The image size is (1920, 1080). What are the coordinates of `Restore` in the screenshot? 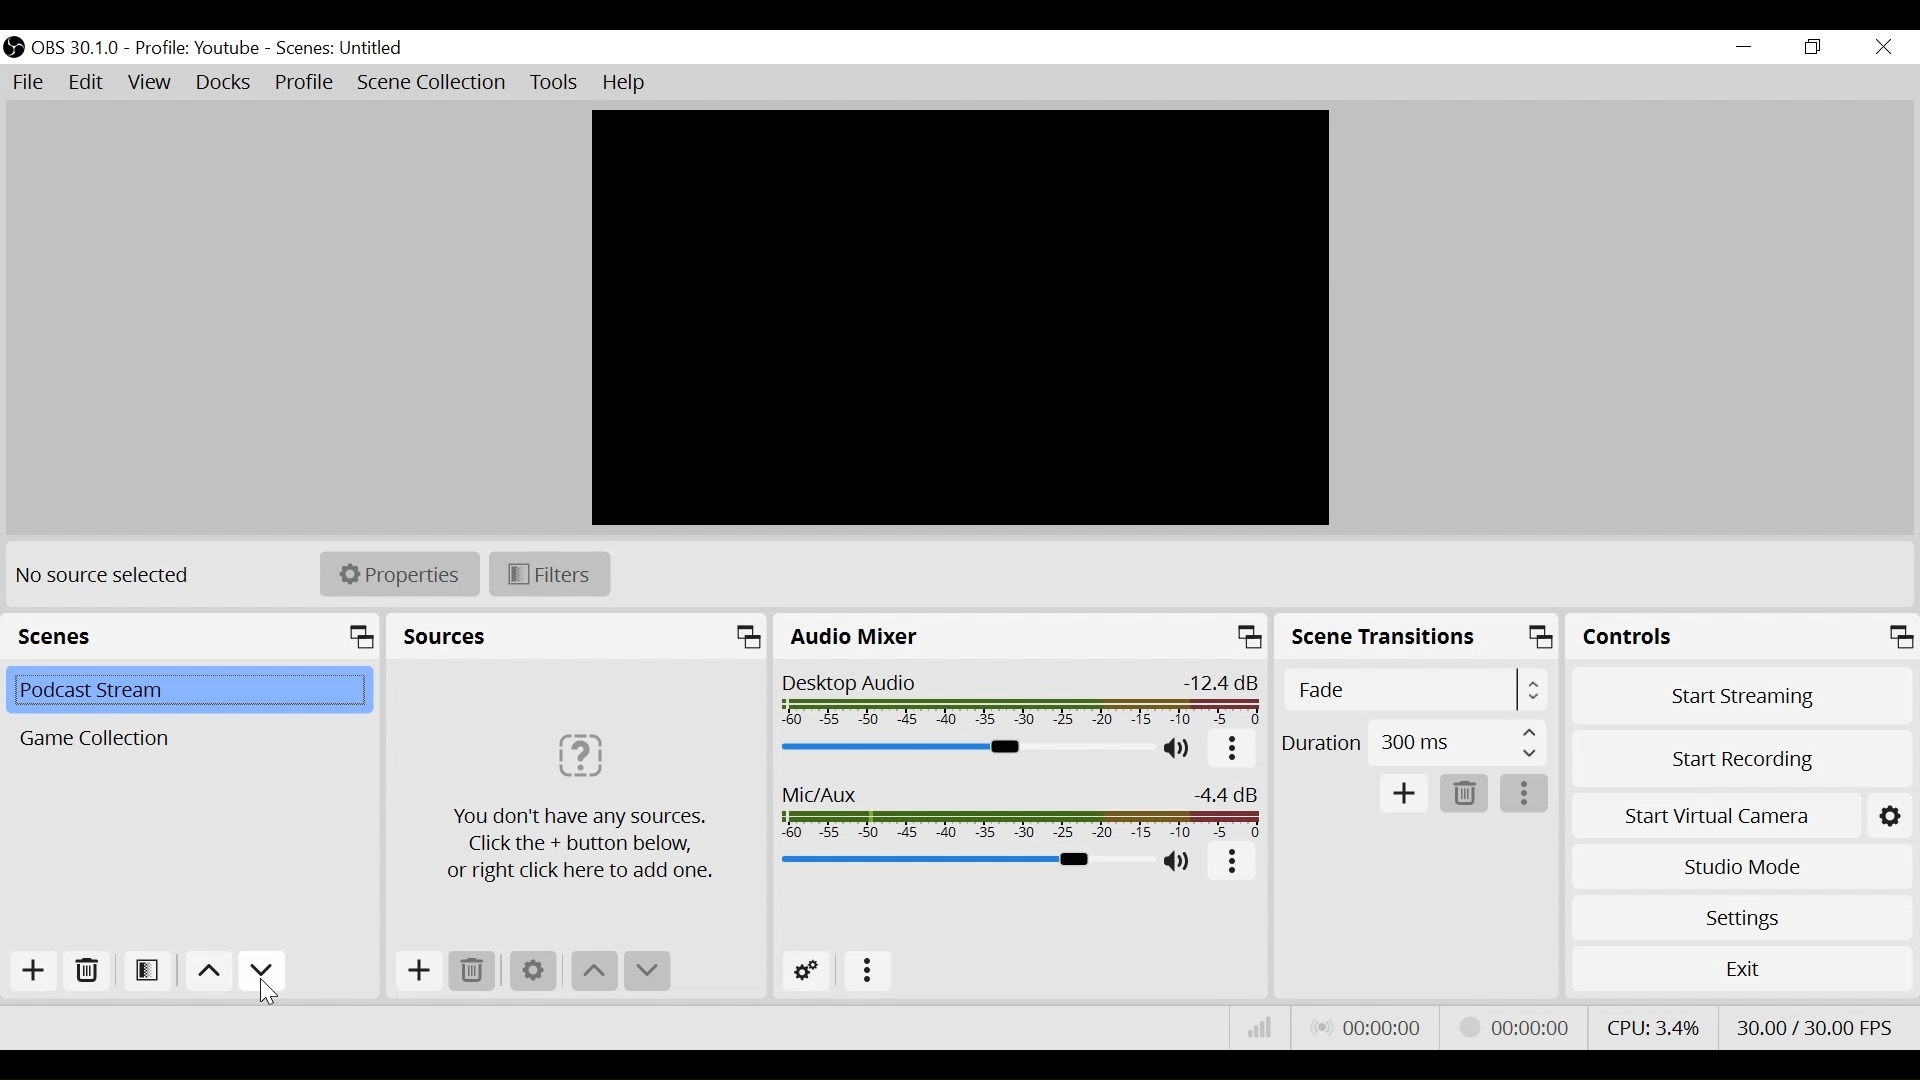 It's located at (1811, 48).